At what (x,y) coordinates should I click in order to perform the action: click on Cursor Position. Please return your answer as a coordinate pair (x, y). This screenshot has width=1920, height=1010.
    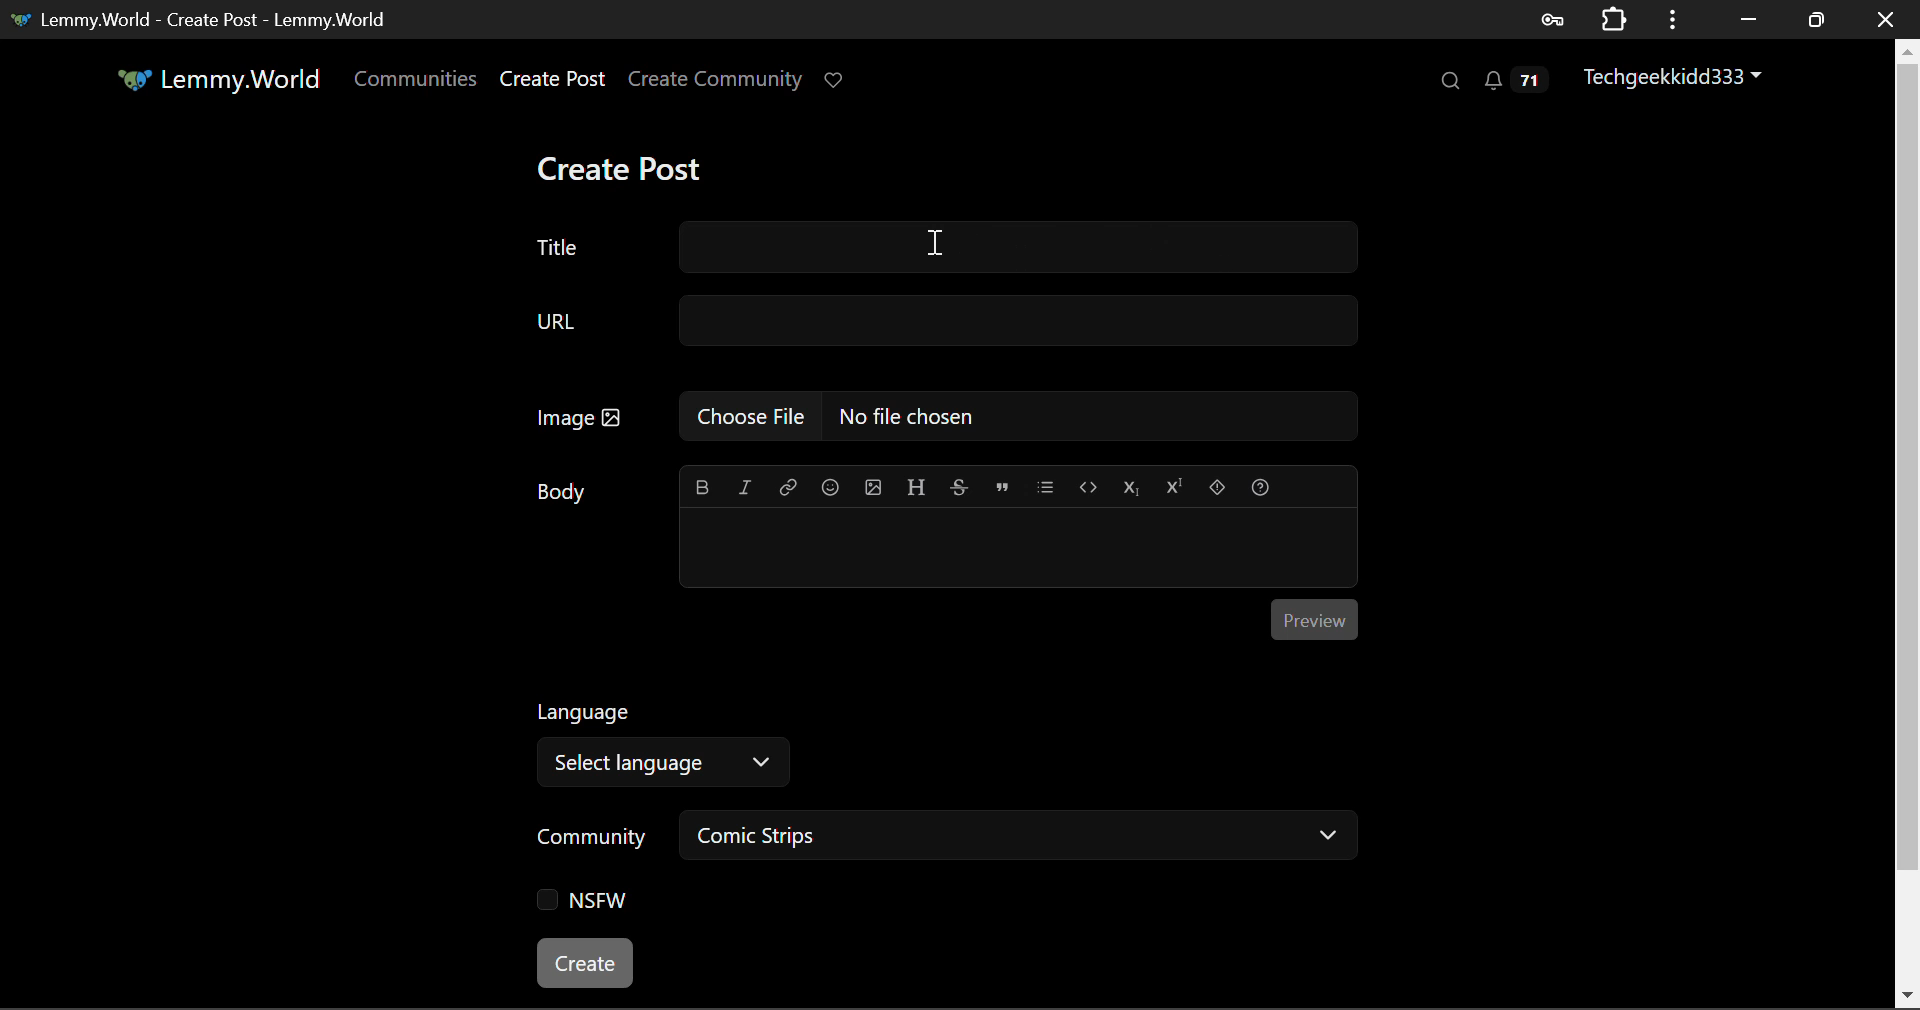
    Looking at the image, I should click on (940, 244).